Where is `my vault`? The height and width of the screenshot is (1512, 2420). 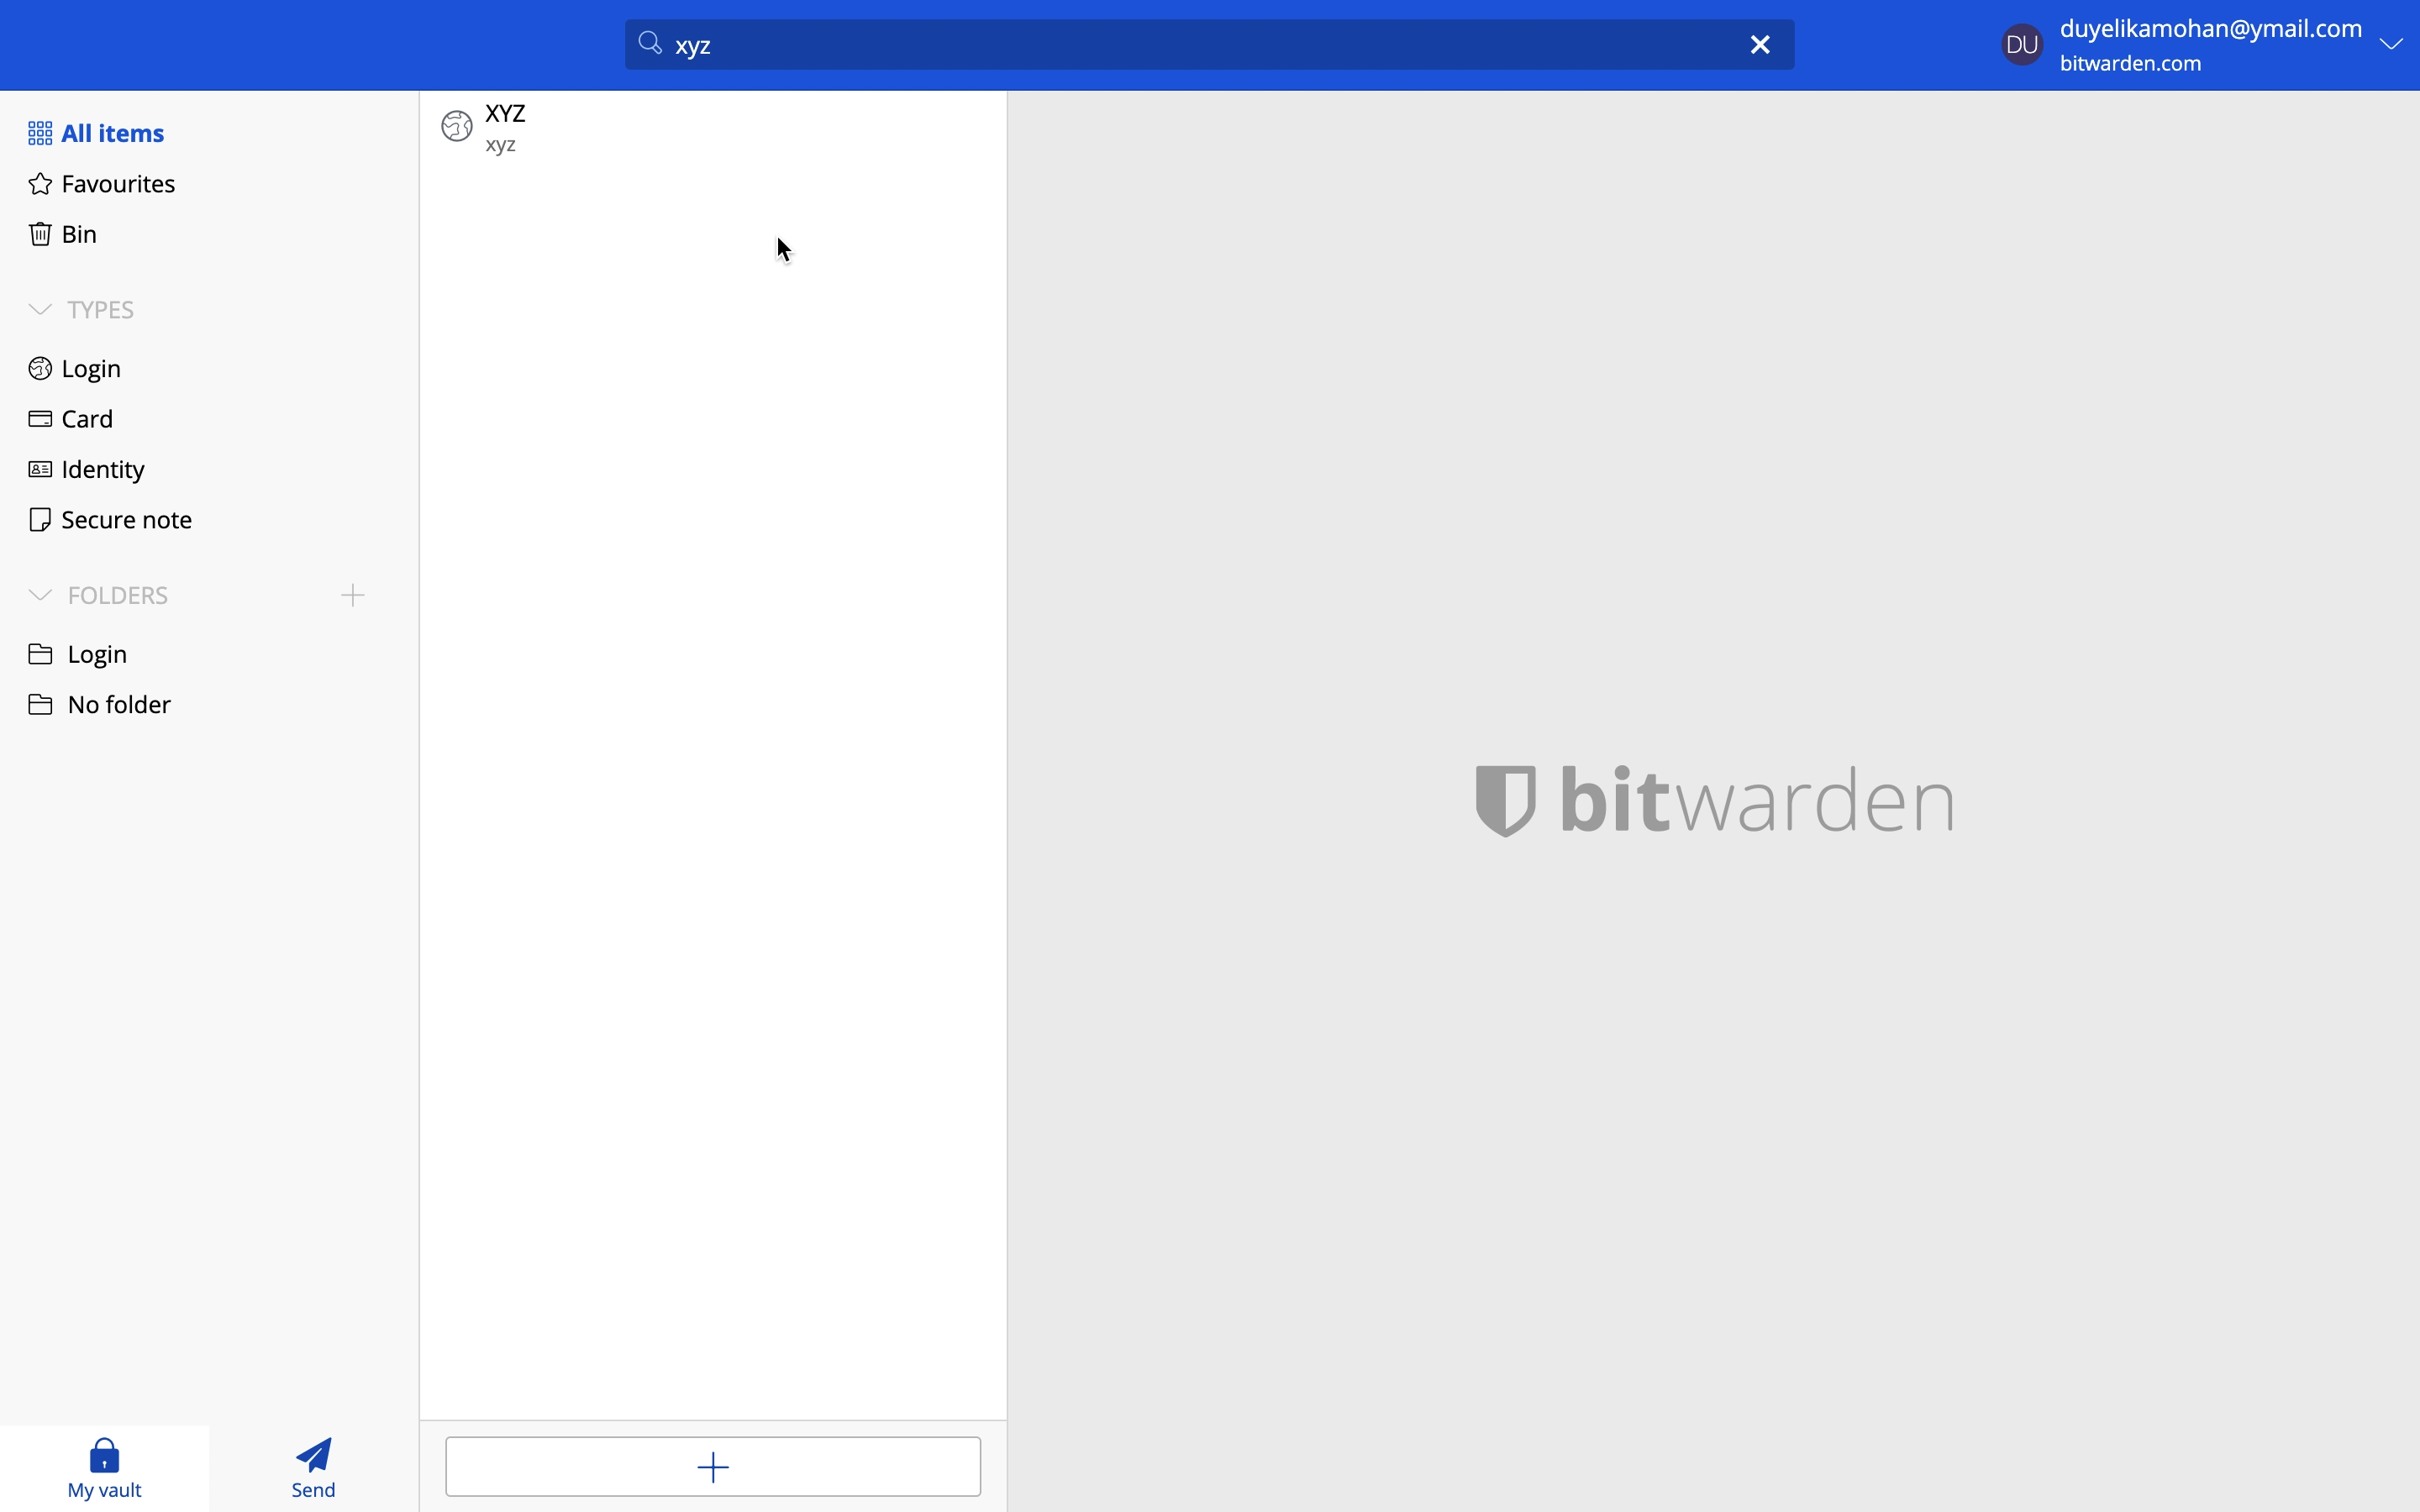 my vault is located at coordinates (102, 1472).